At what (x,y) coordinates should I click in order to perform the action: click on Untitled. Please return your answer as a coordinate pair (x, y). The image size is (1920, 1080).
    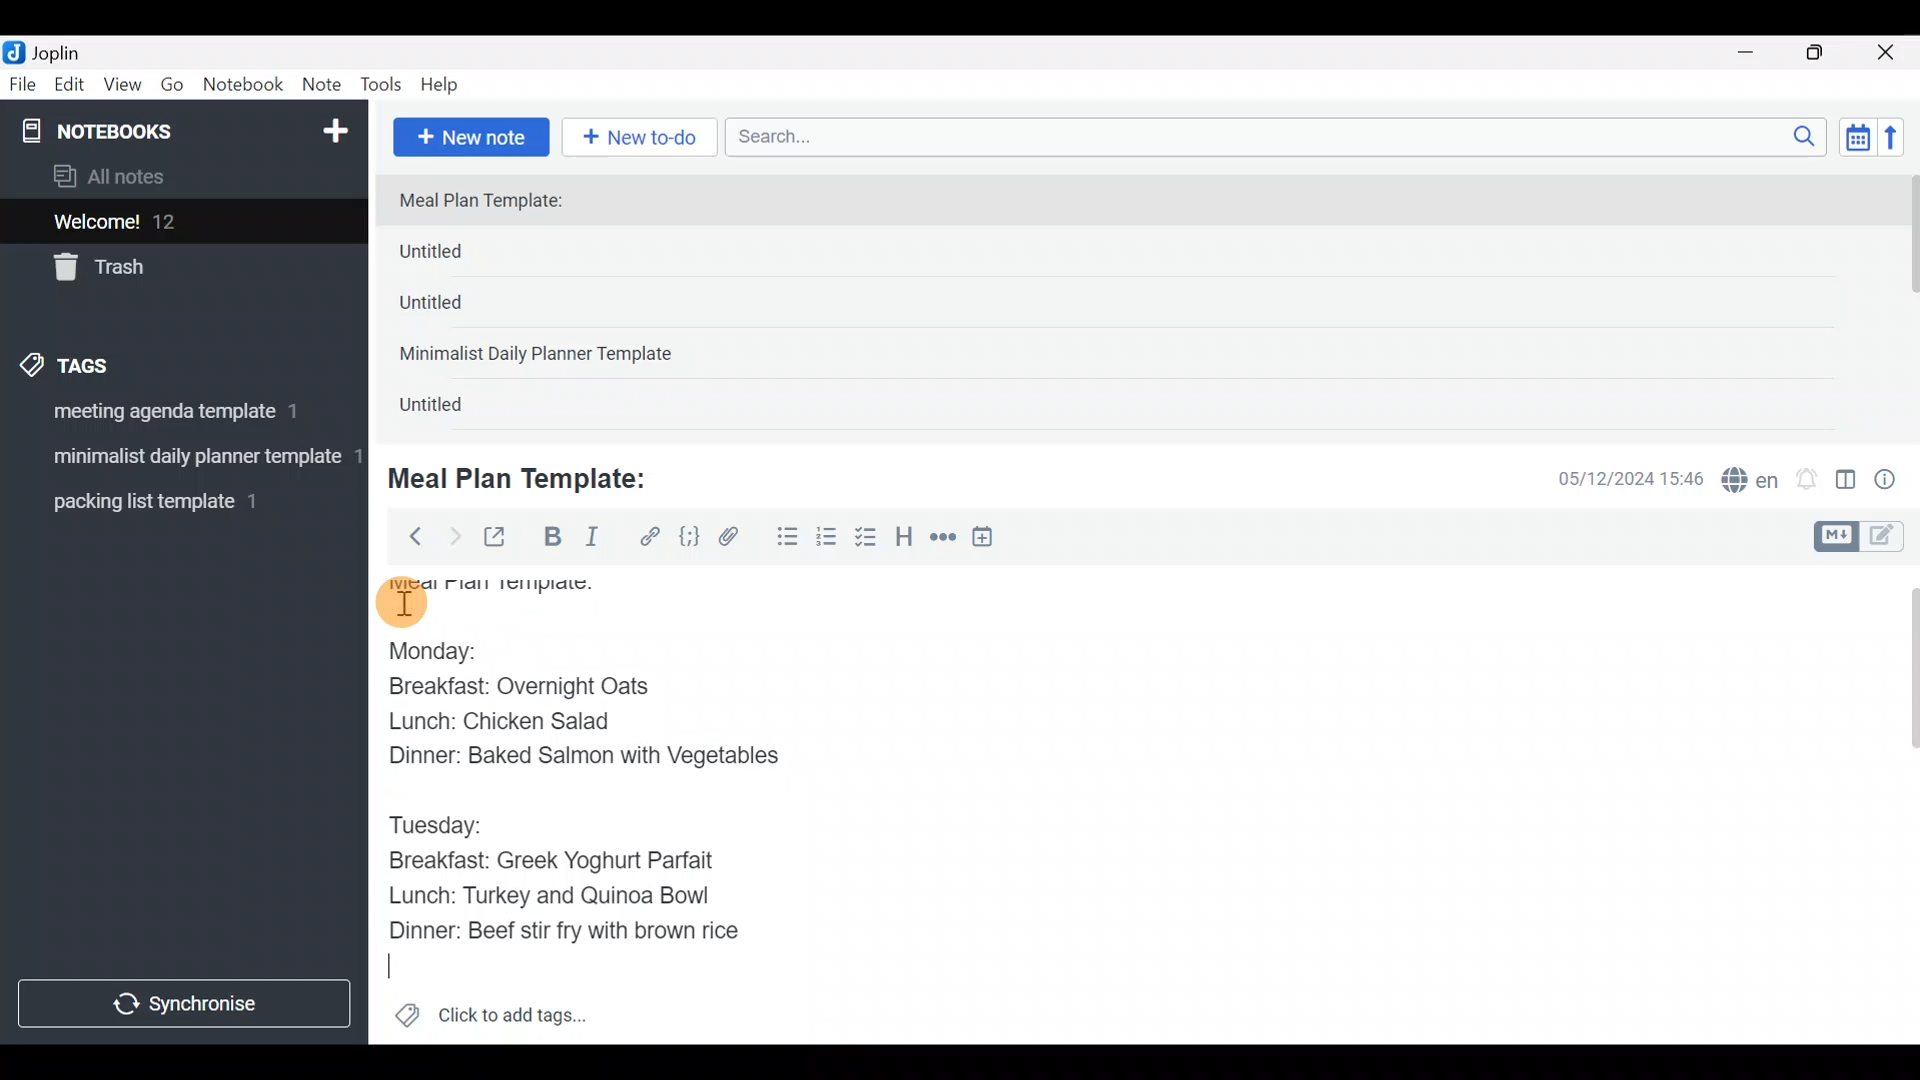
    Looking at the image, I should click on (458, 309).